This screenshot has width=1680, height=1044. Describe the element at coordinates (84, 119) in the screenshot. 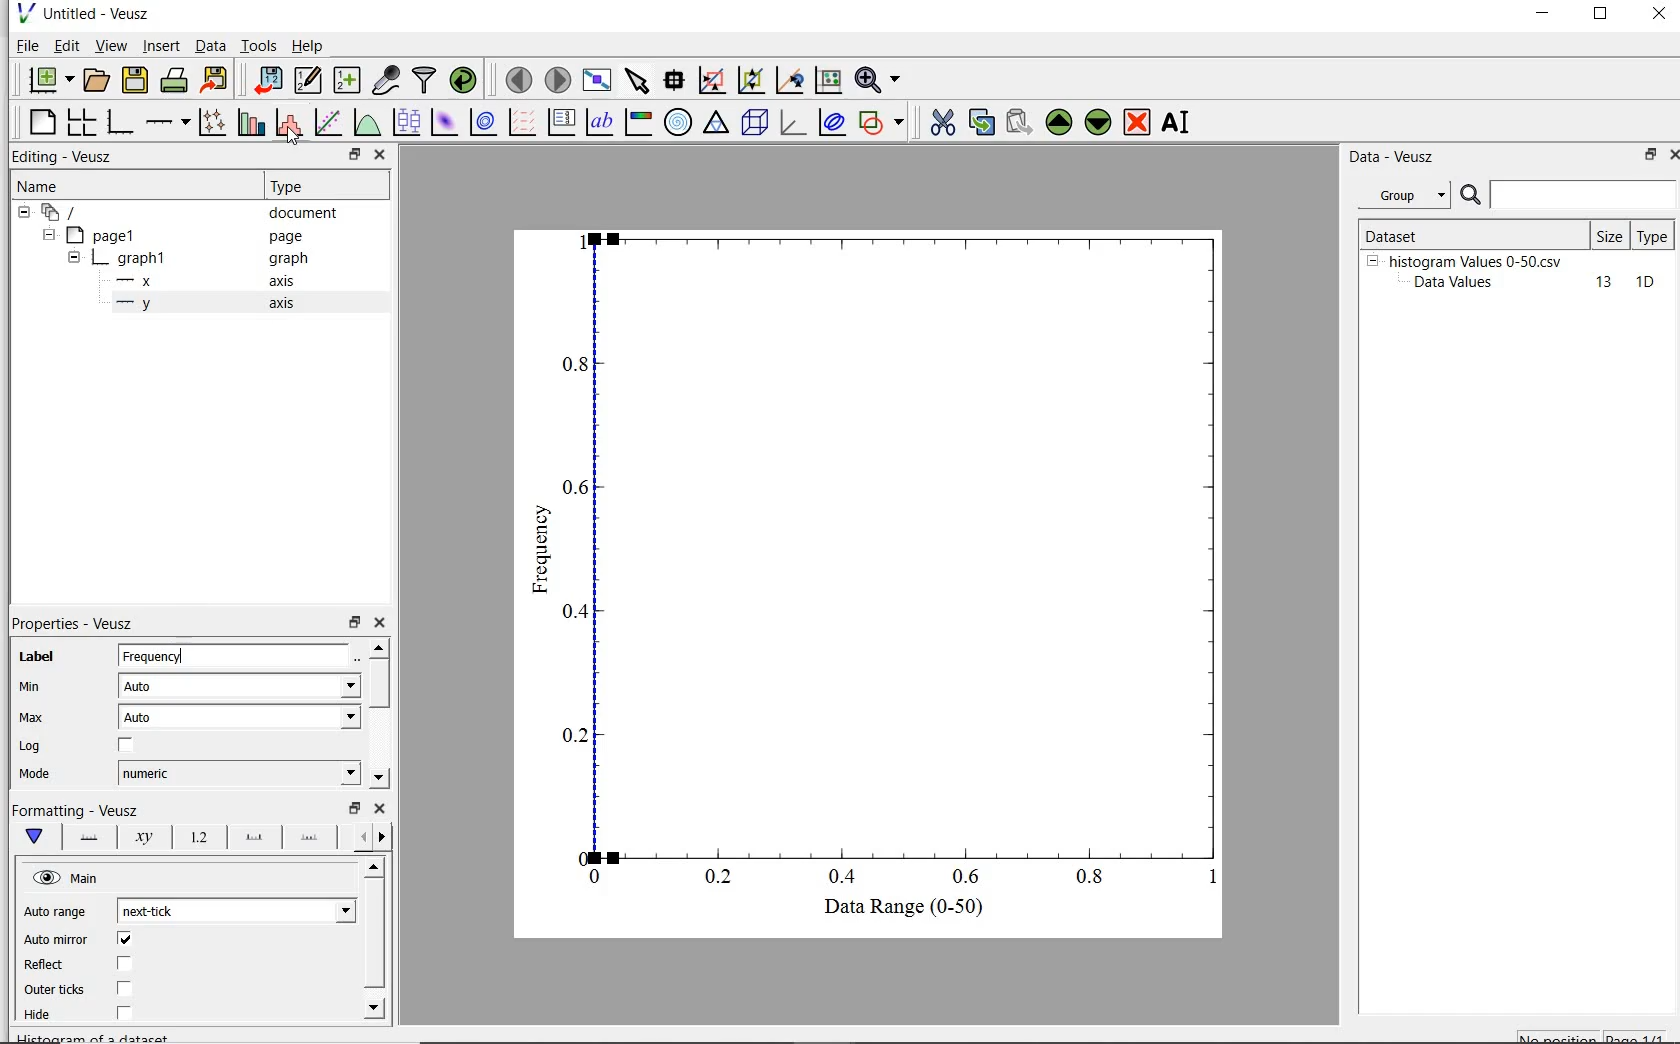

I see `arrange graphs in a grid ` at that location.